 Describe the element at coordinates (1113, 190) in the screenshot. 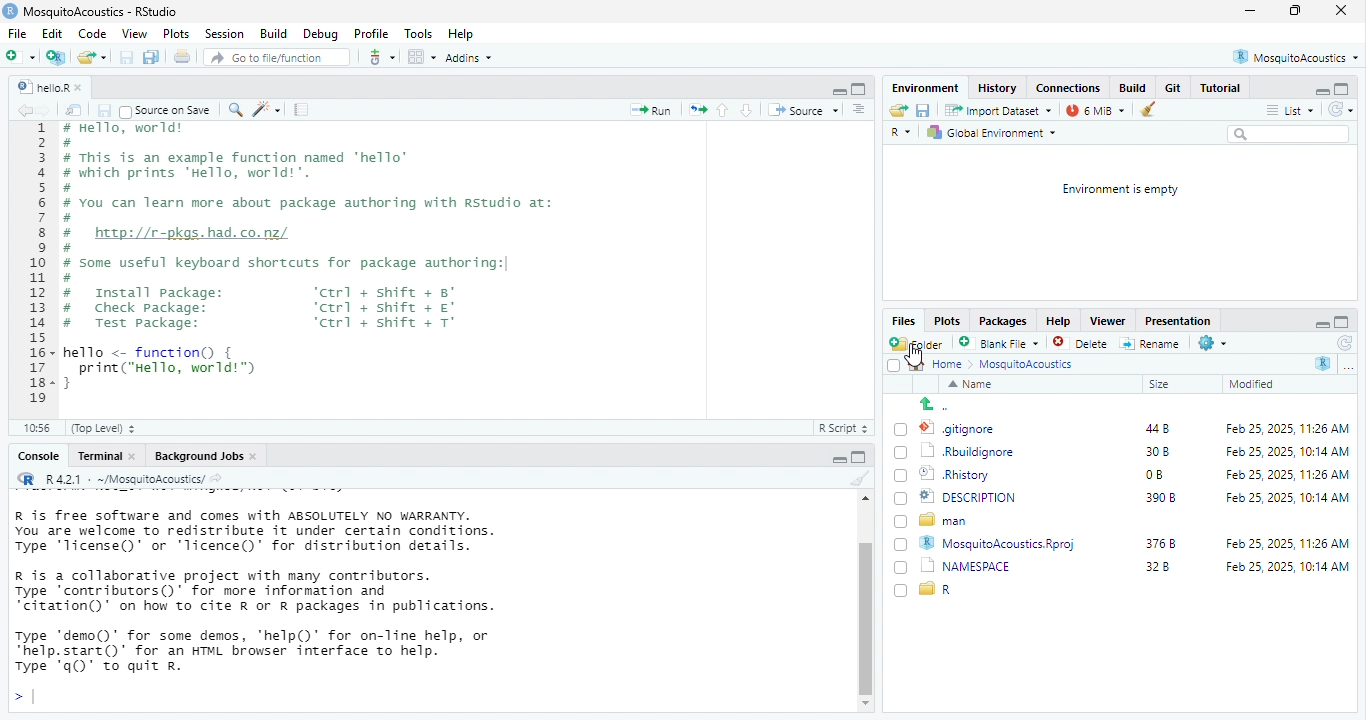

I see `Environment is empty` at that location.